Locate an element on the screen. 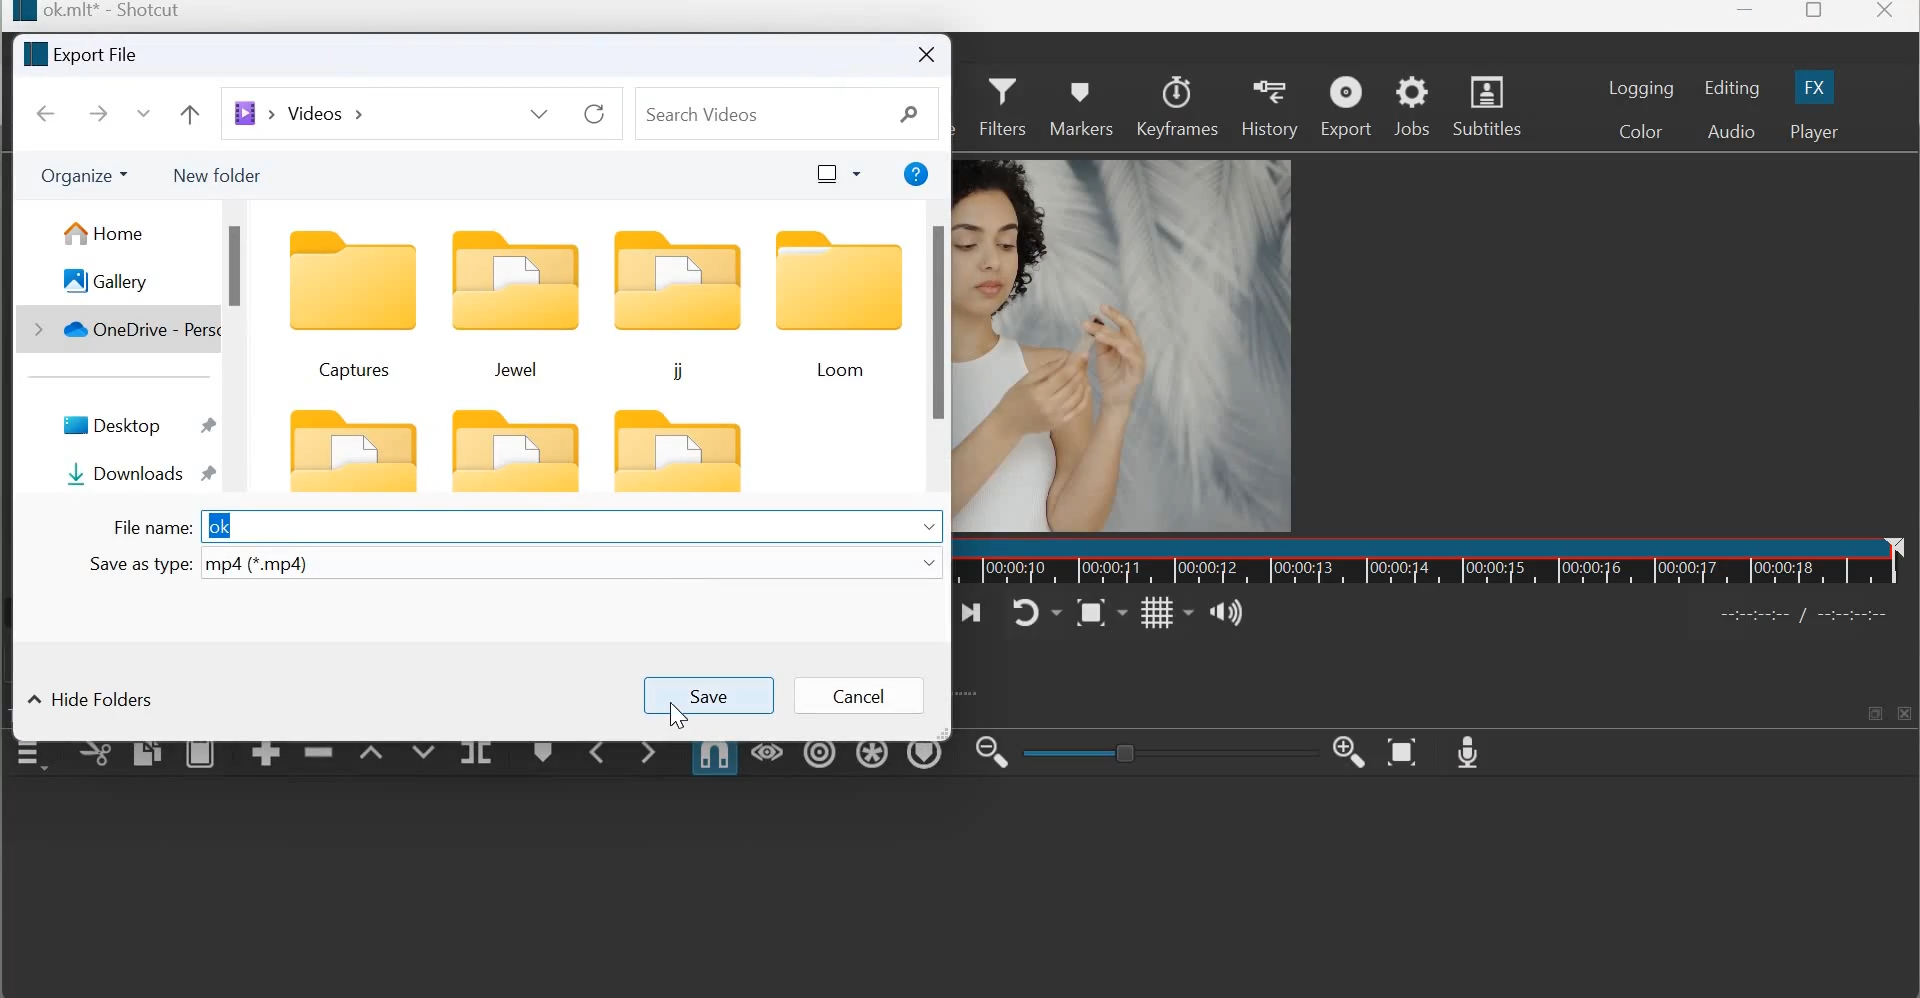  Organise is located at coordinates (86, 173).